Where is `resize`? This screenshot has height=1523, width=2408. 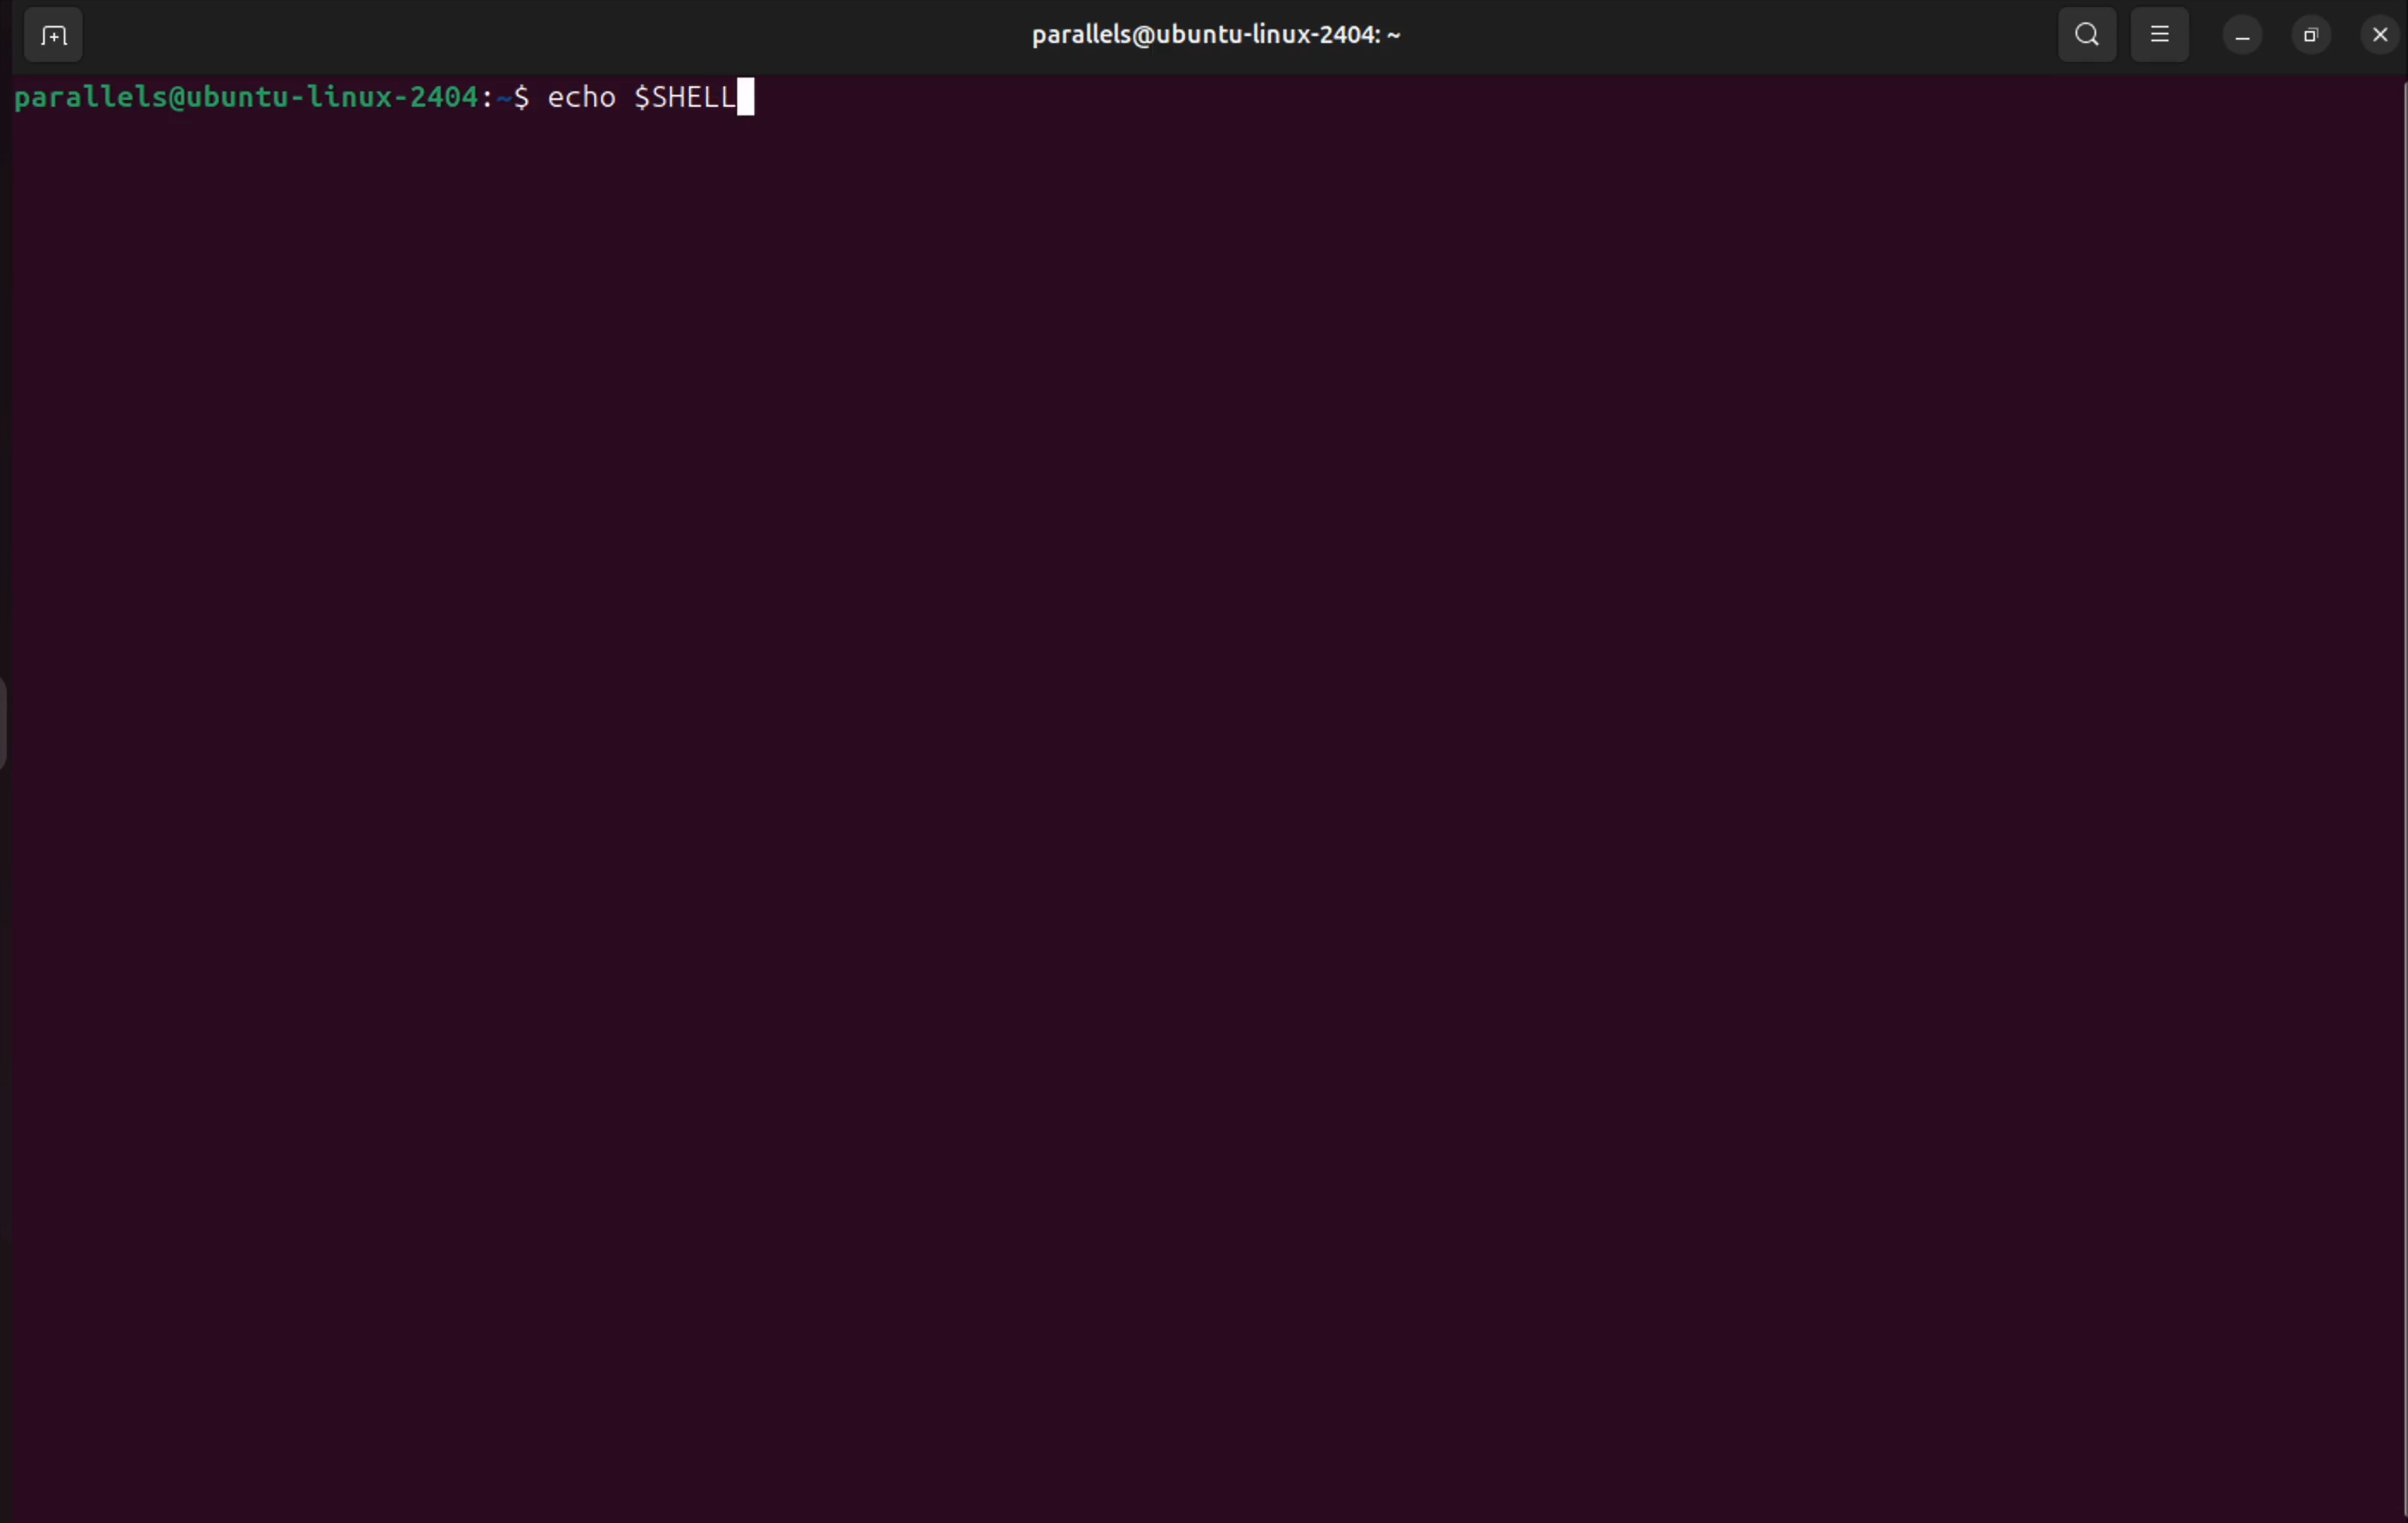
resize is located at coordinates (2312, 33).